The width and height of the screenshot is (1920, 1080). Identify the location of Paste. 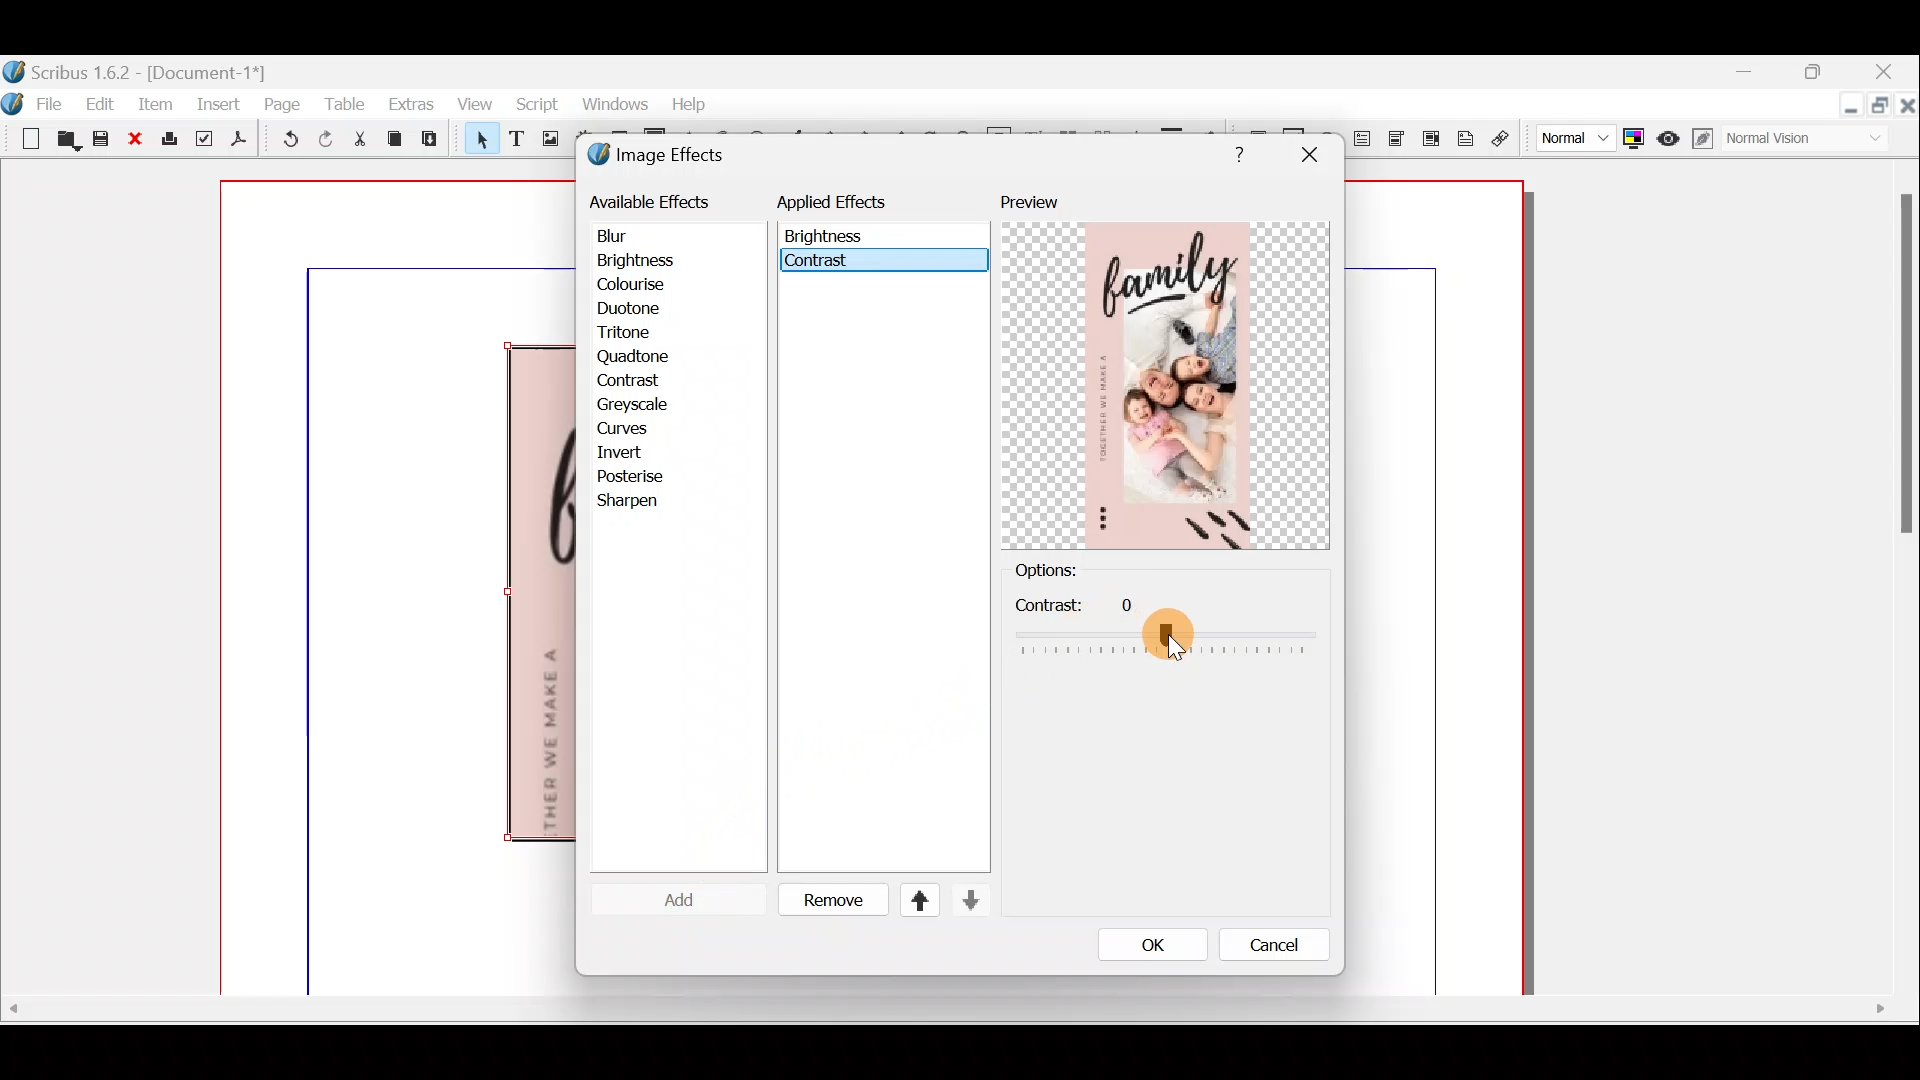
(434, 141).